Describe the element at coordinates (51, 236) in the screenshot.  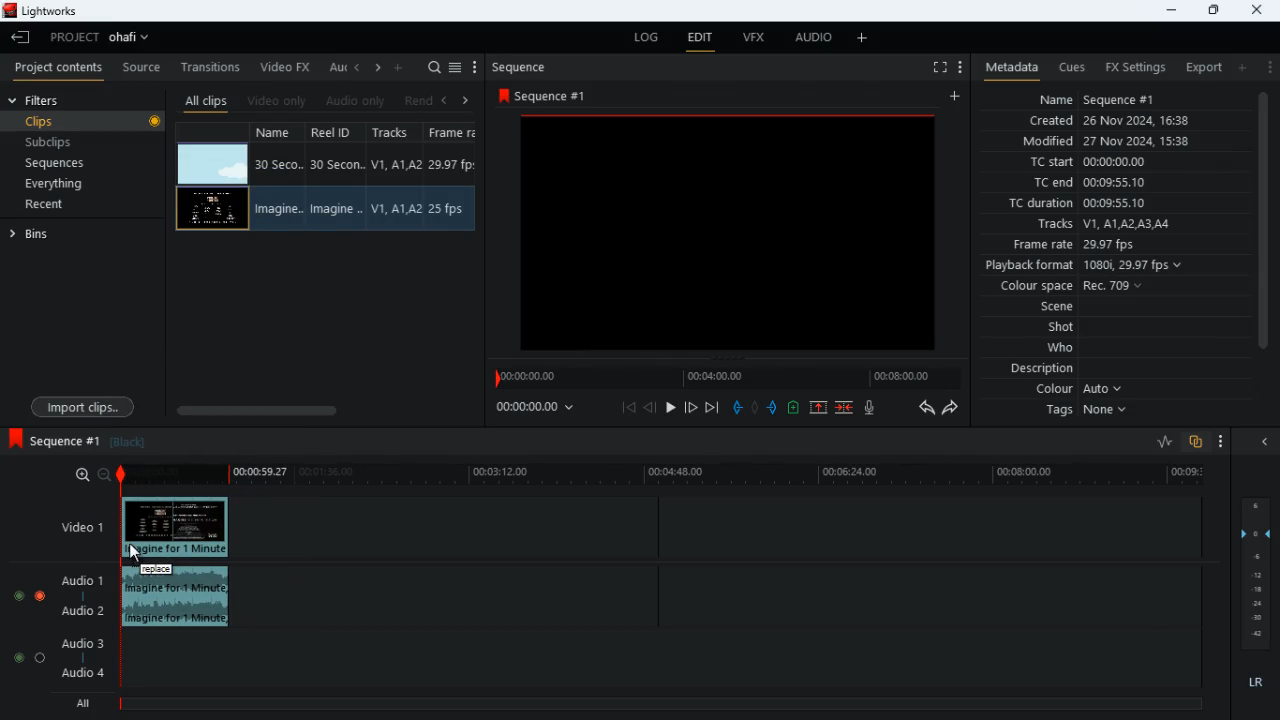
I see `bins` at that location.